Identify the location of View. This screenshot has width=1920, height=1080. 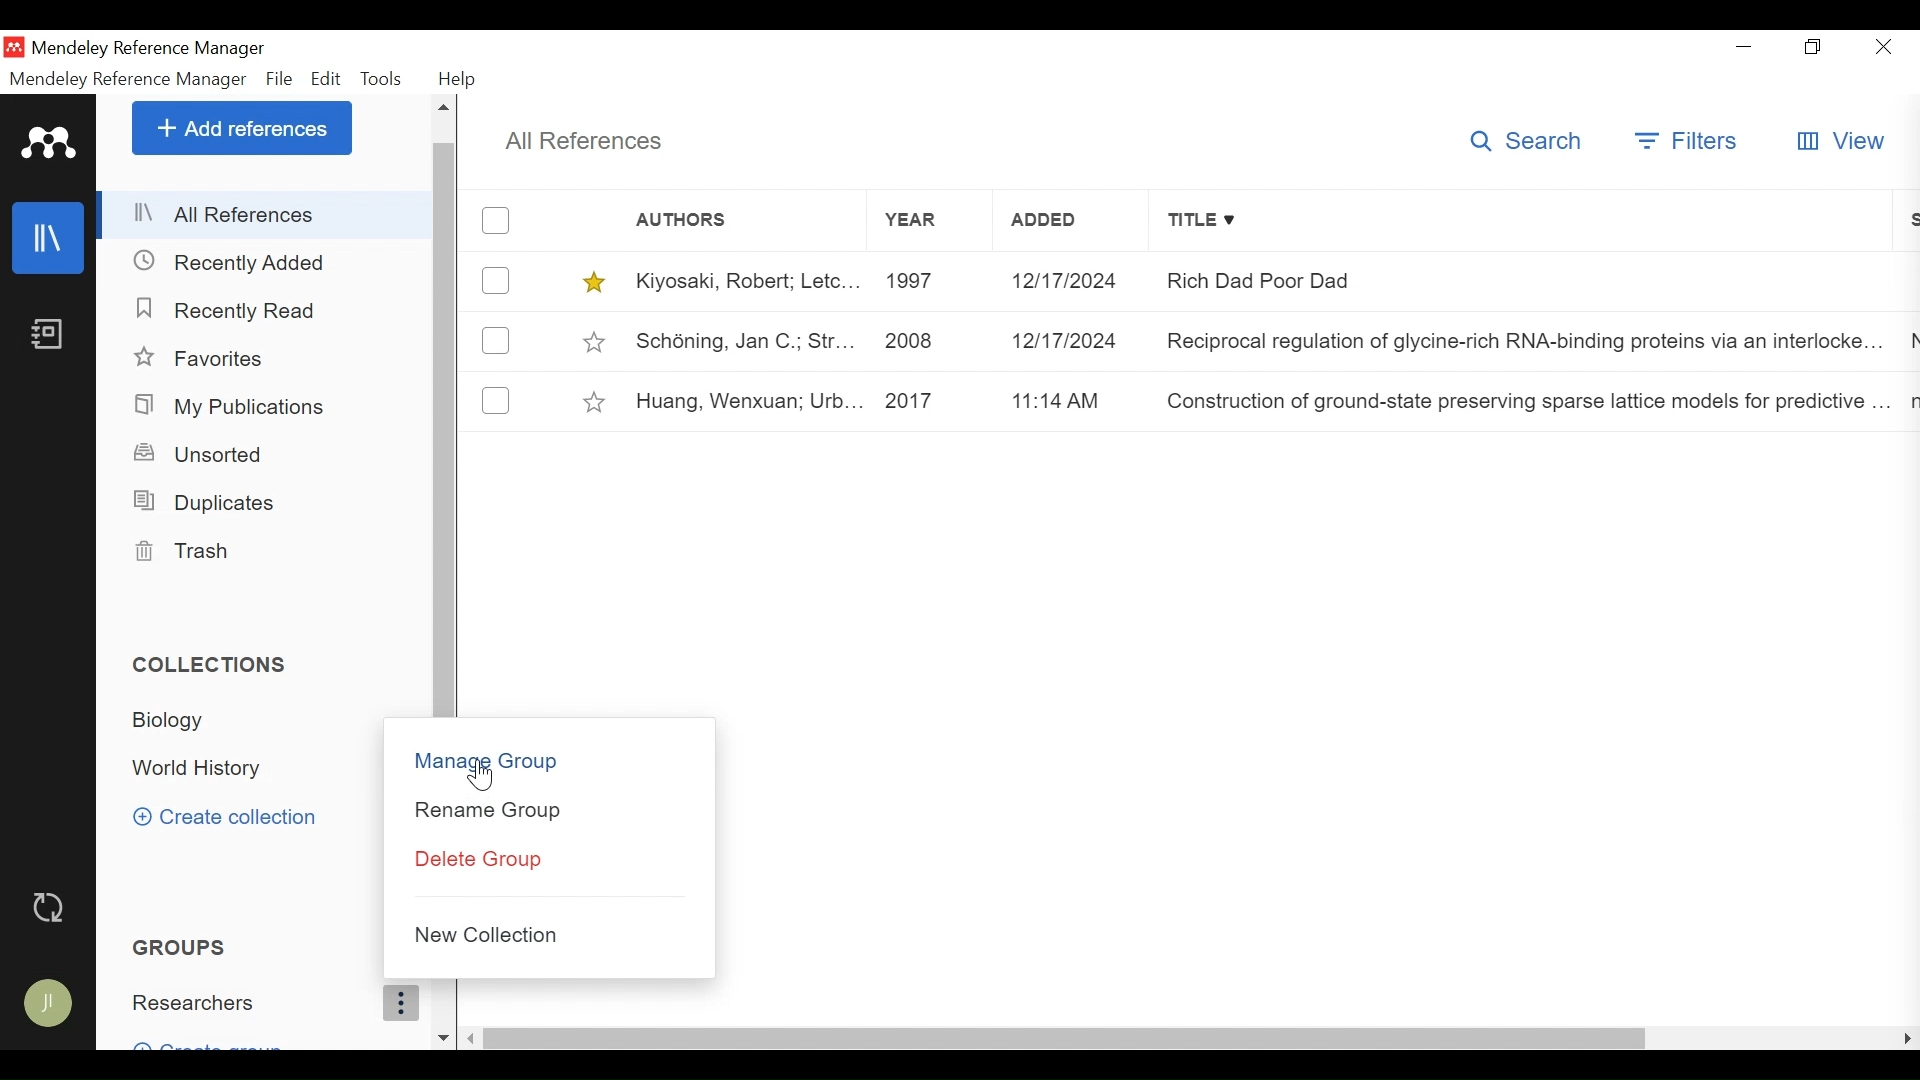
(1839, 140).